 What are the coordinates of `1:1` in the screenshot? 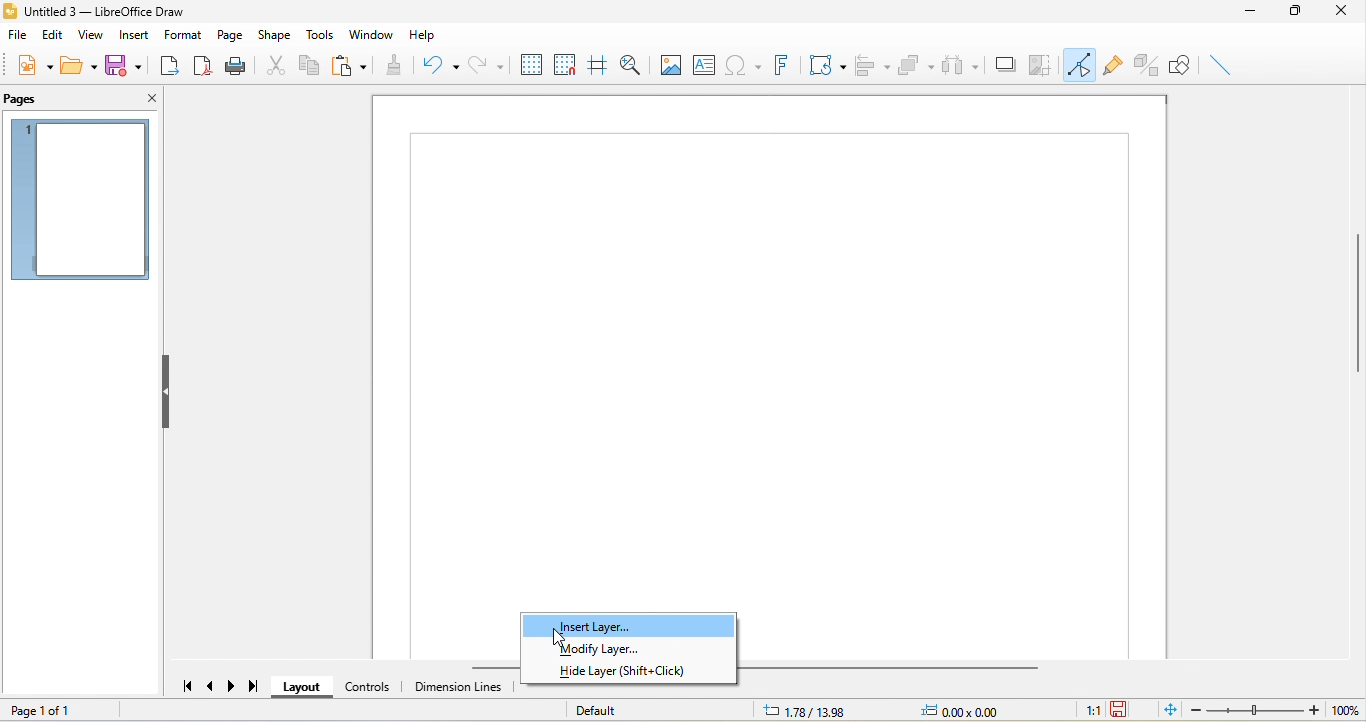 It's located at (1085, 711).